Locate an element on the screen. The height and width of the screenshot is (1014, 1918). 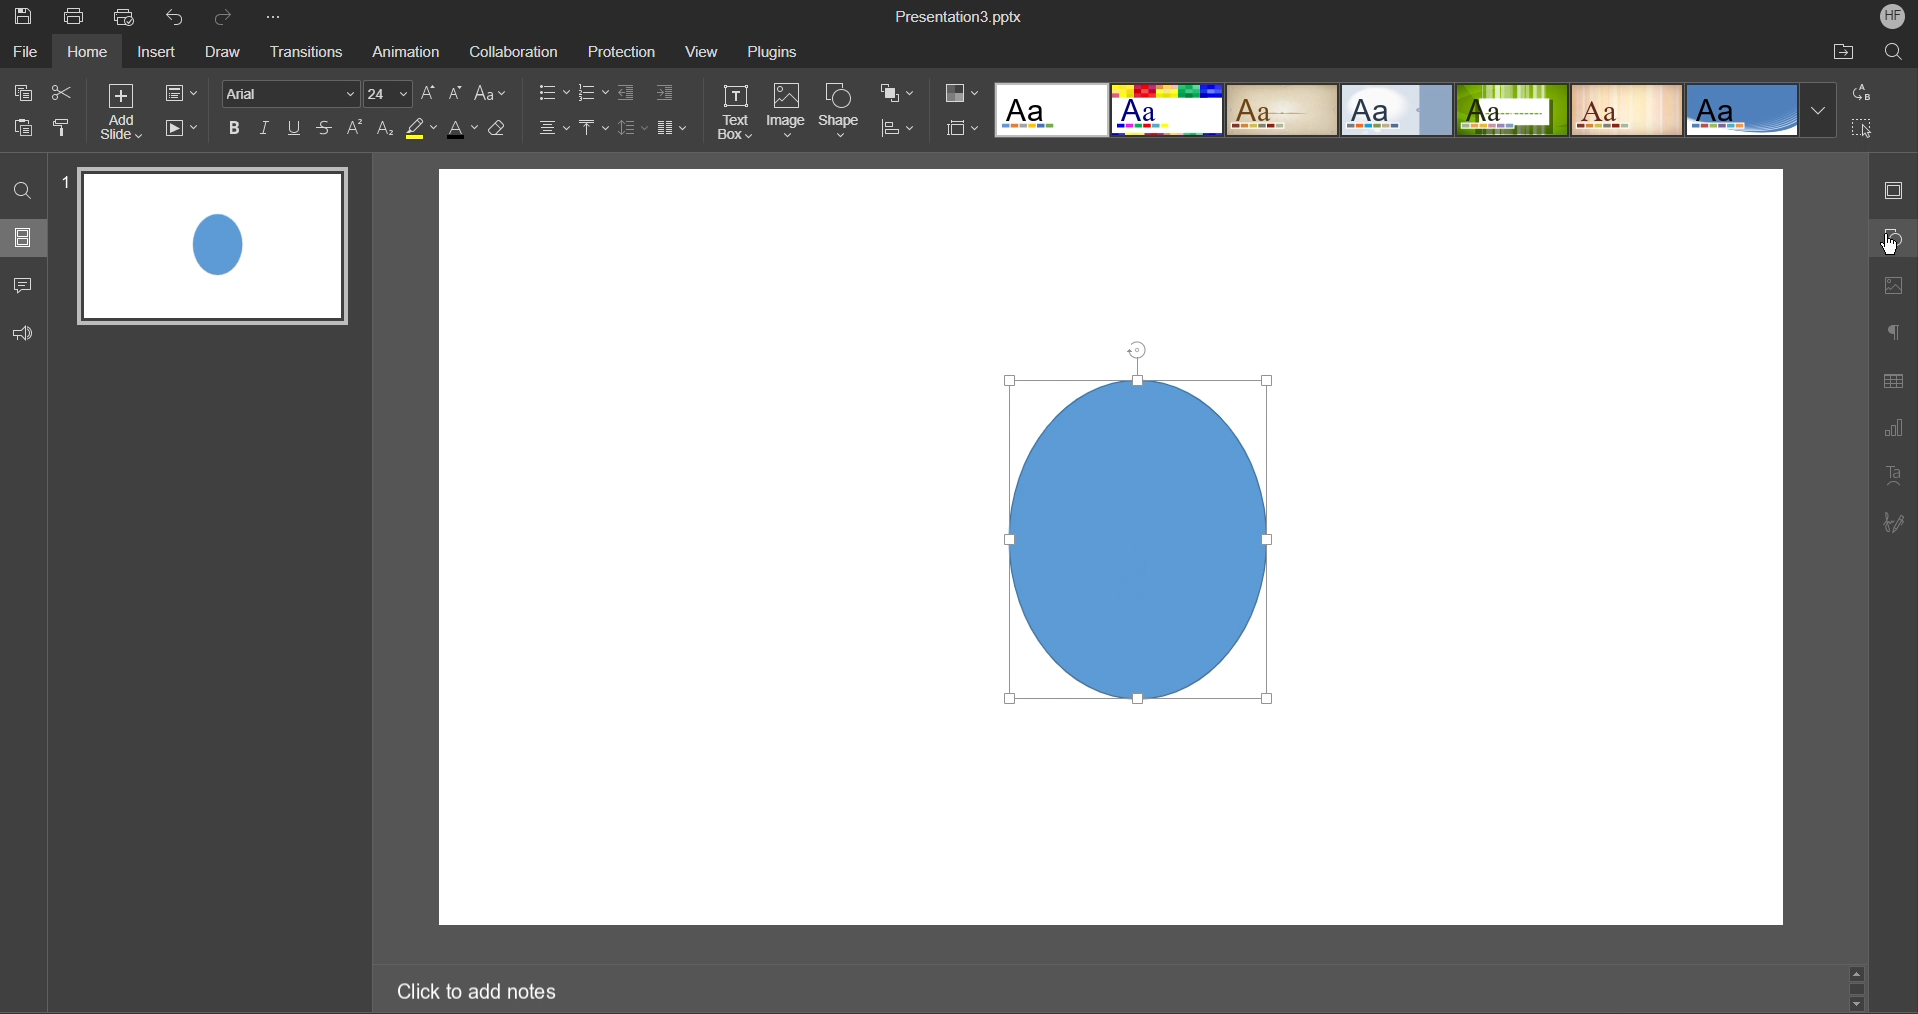
Superscript is located at coordinates (355, 131).